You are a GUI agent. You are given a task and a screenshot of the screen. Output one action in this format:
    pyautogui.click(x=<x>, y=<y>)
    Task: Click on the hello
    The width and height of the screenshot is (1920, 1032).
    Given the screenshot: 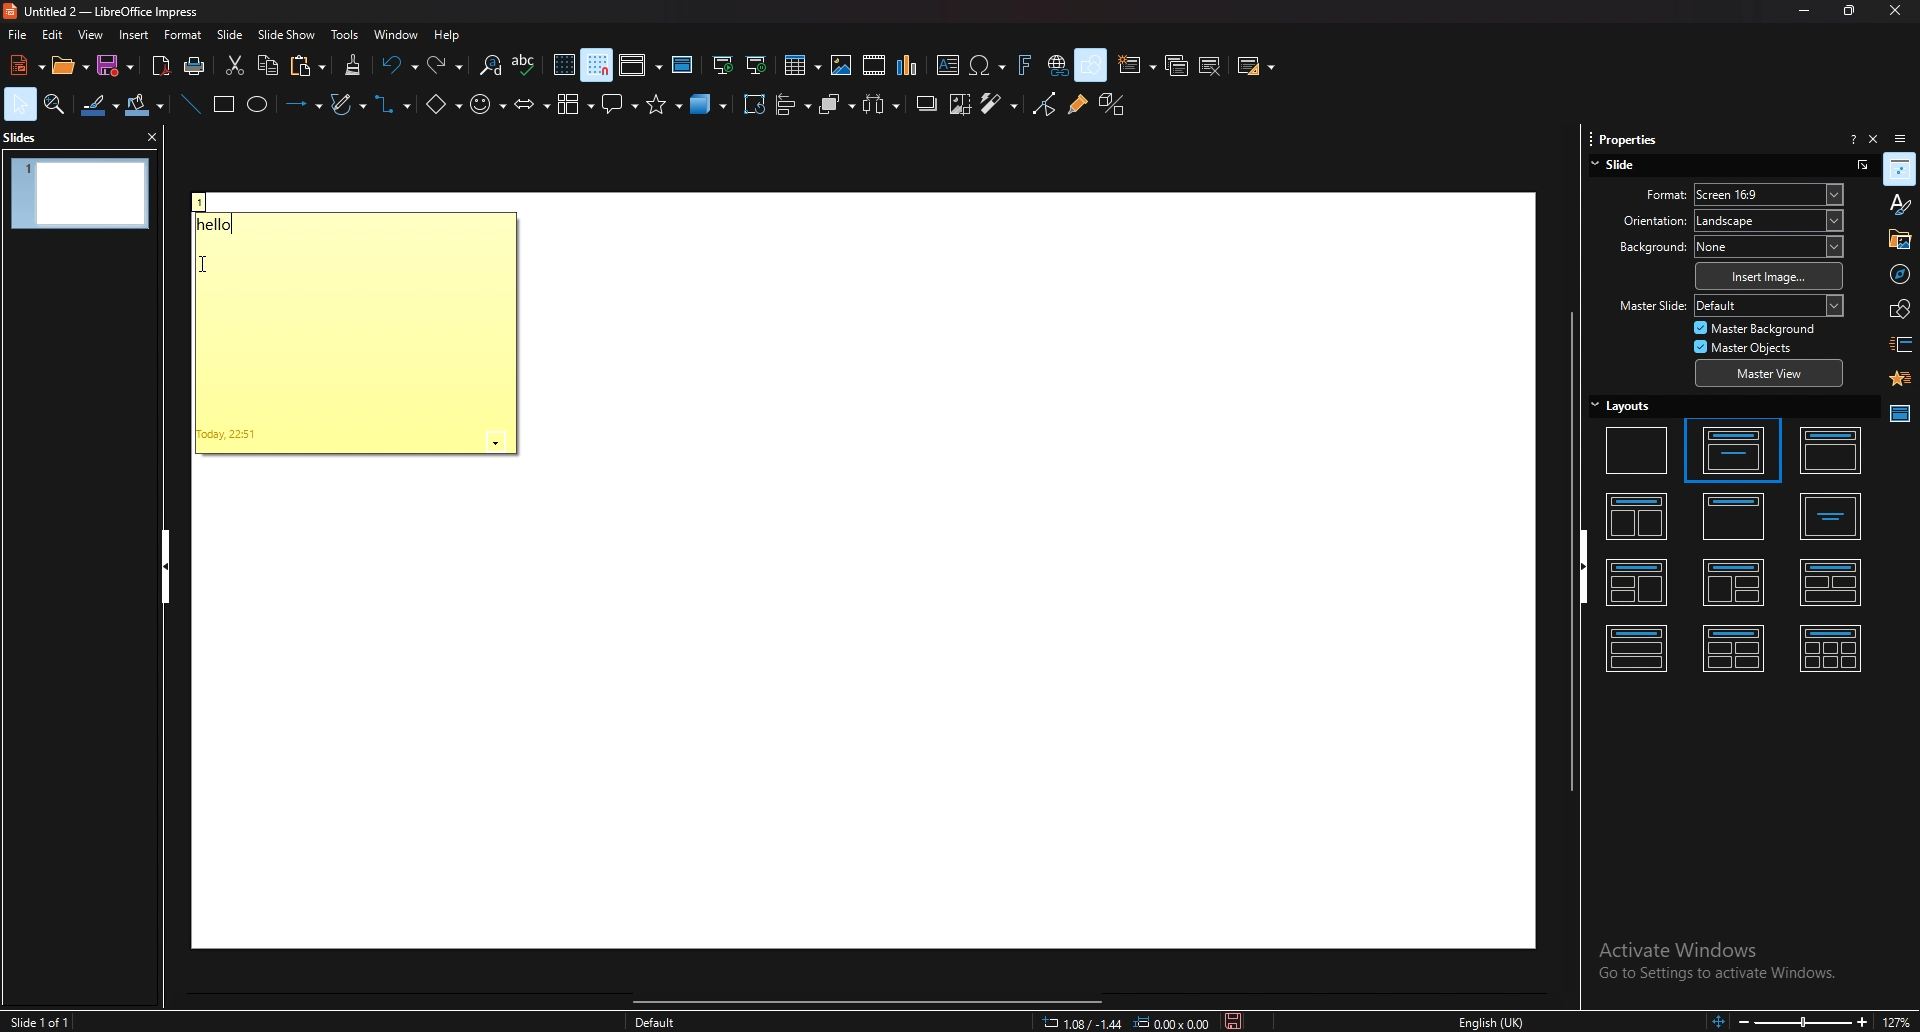 What is the action you would take?
    pyautogui.click(x=224, y=224)
    